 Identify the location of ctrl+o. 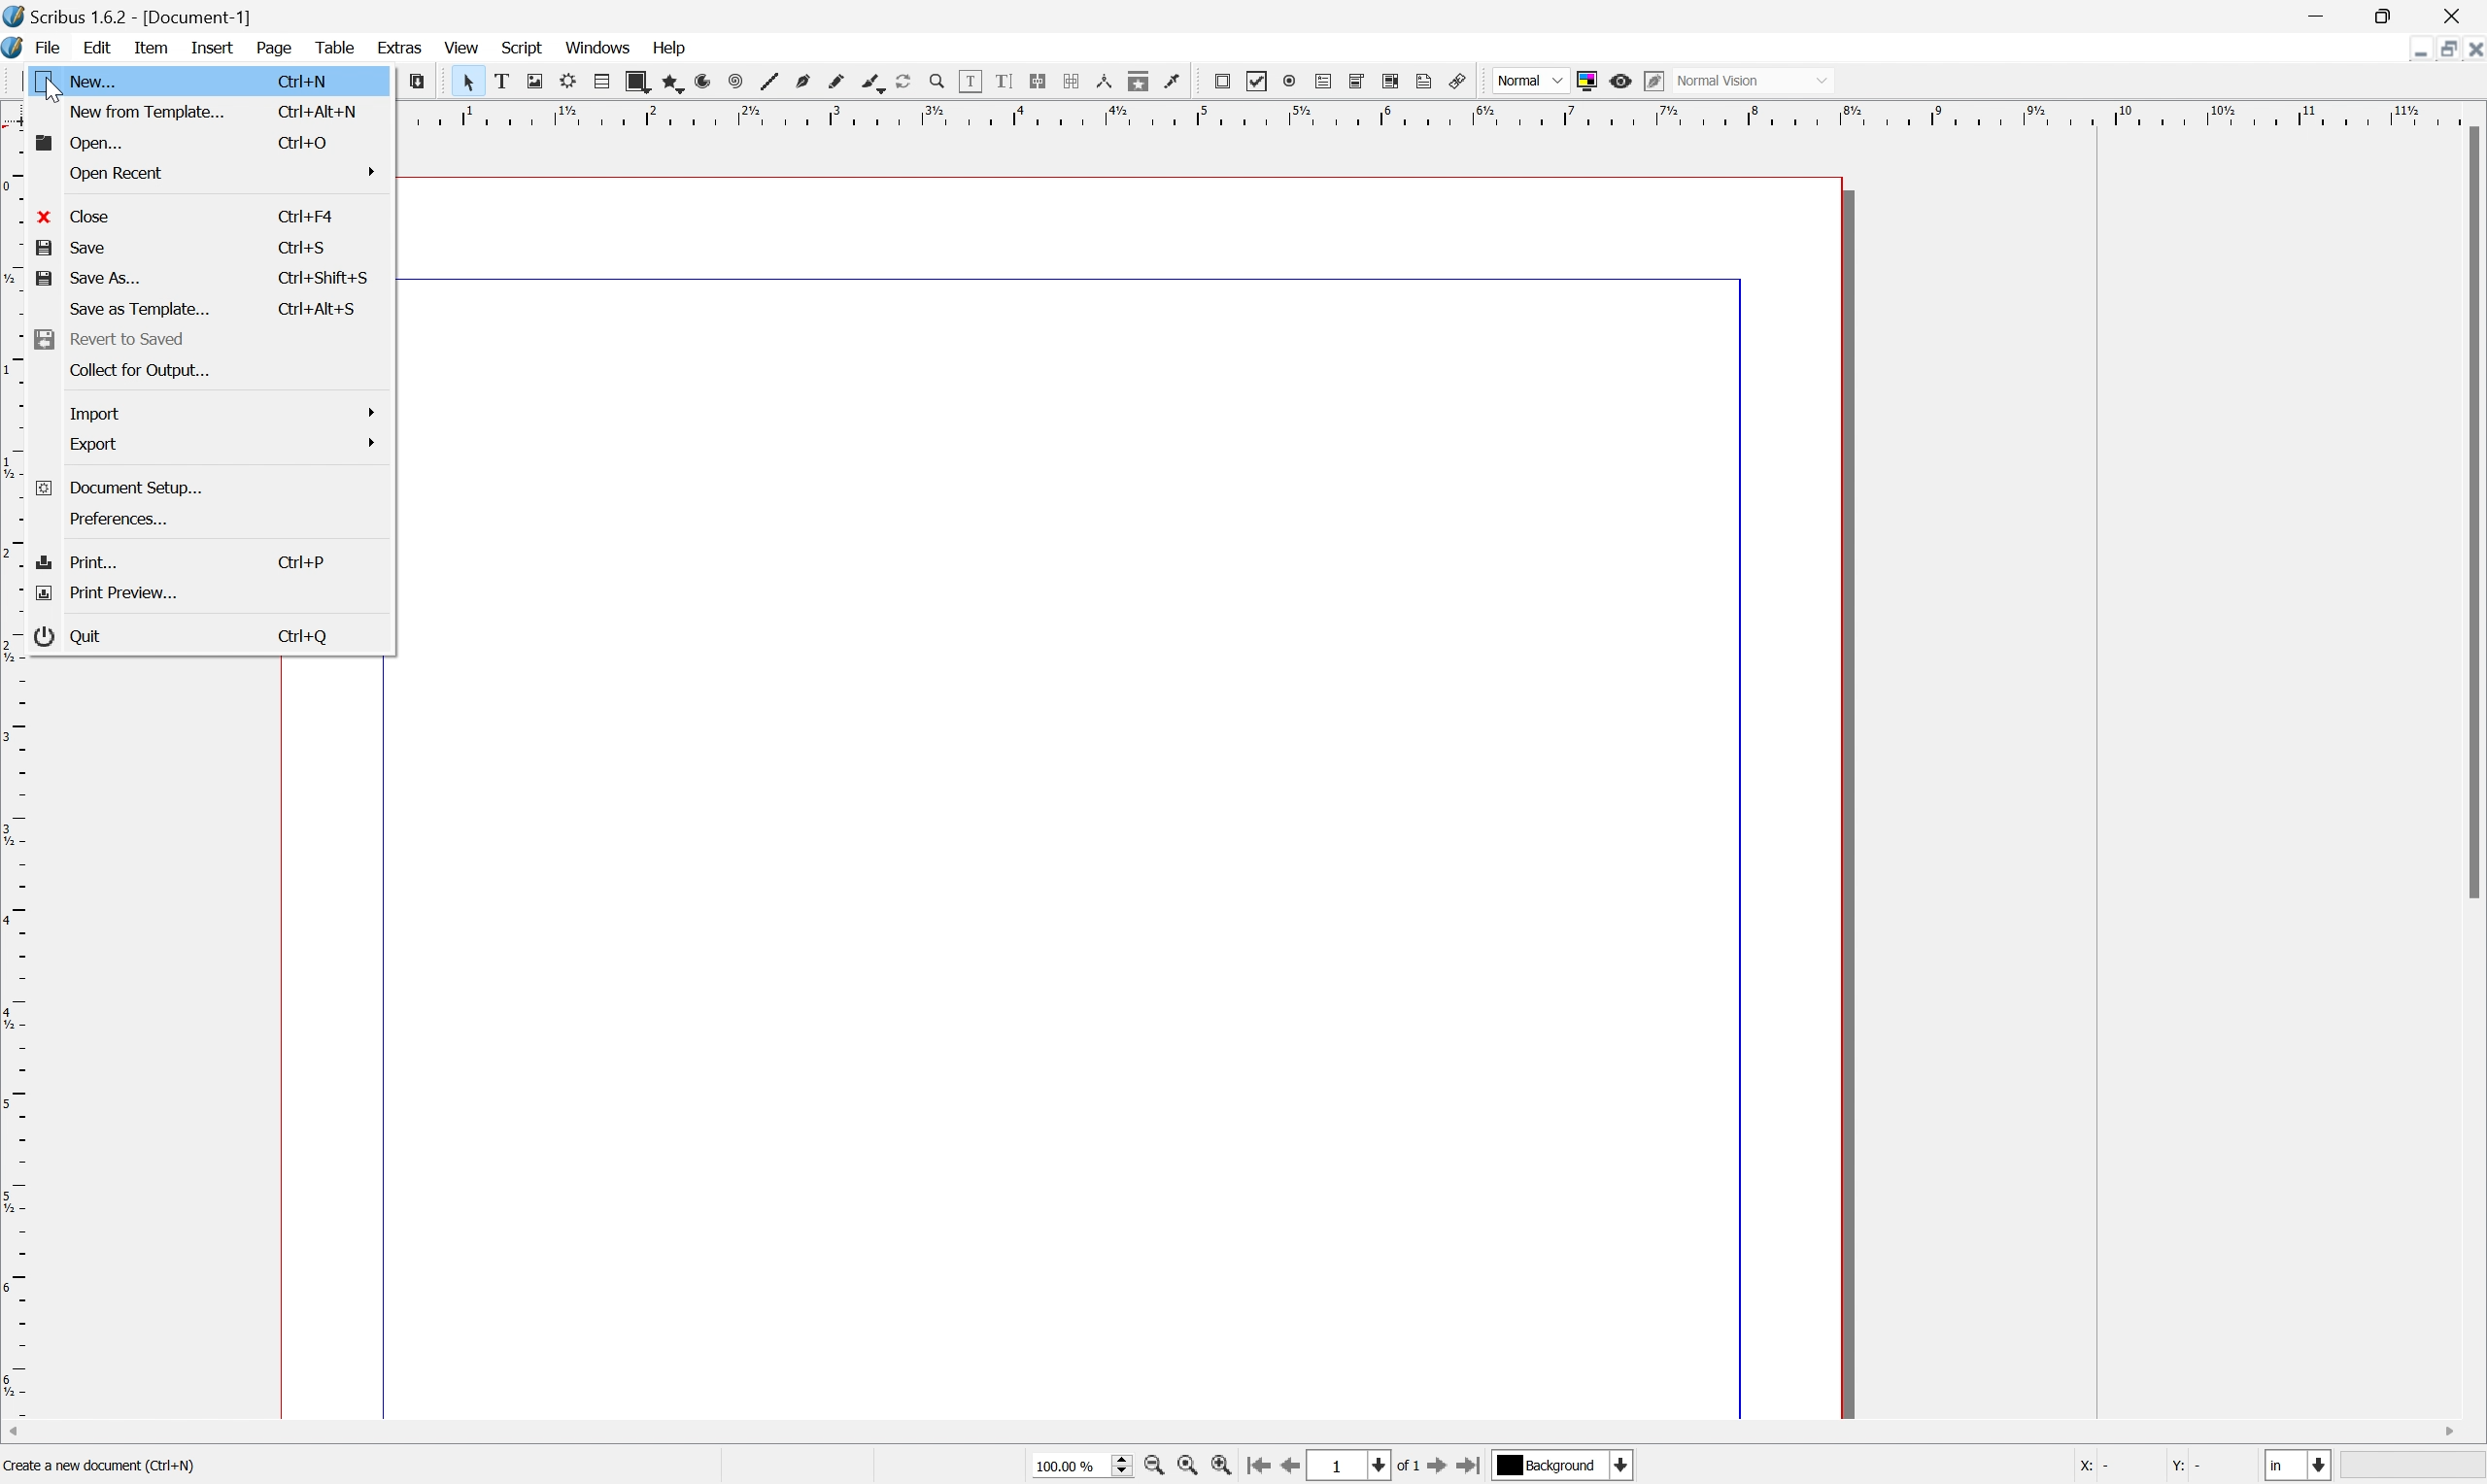
(300, 142).